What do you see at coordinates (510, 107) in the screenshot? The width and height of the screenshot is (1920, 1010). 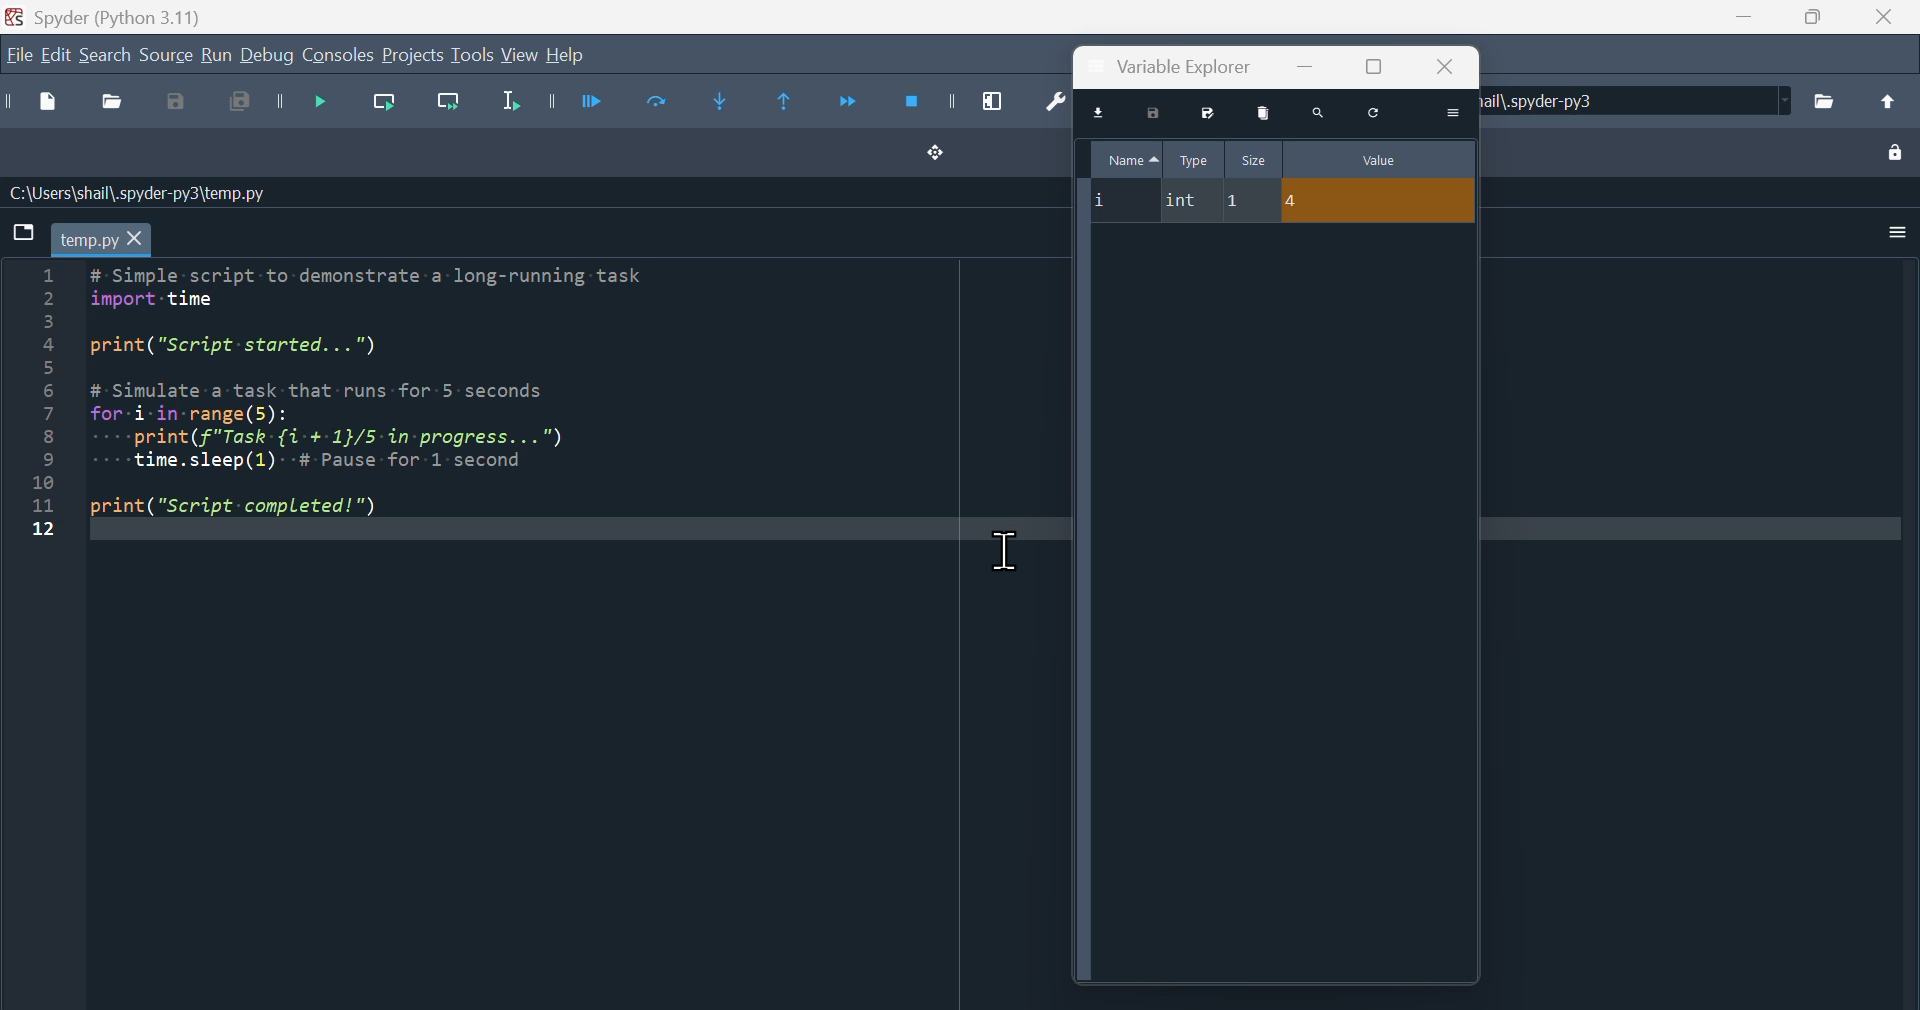 I see `Run selection` at bounding box center [510, 107].